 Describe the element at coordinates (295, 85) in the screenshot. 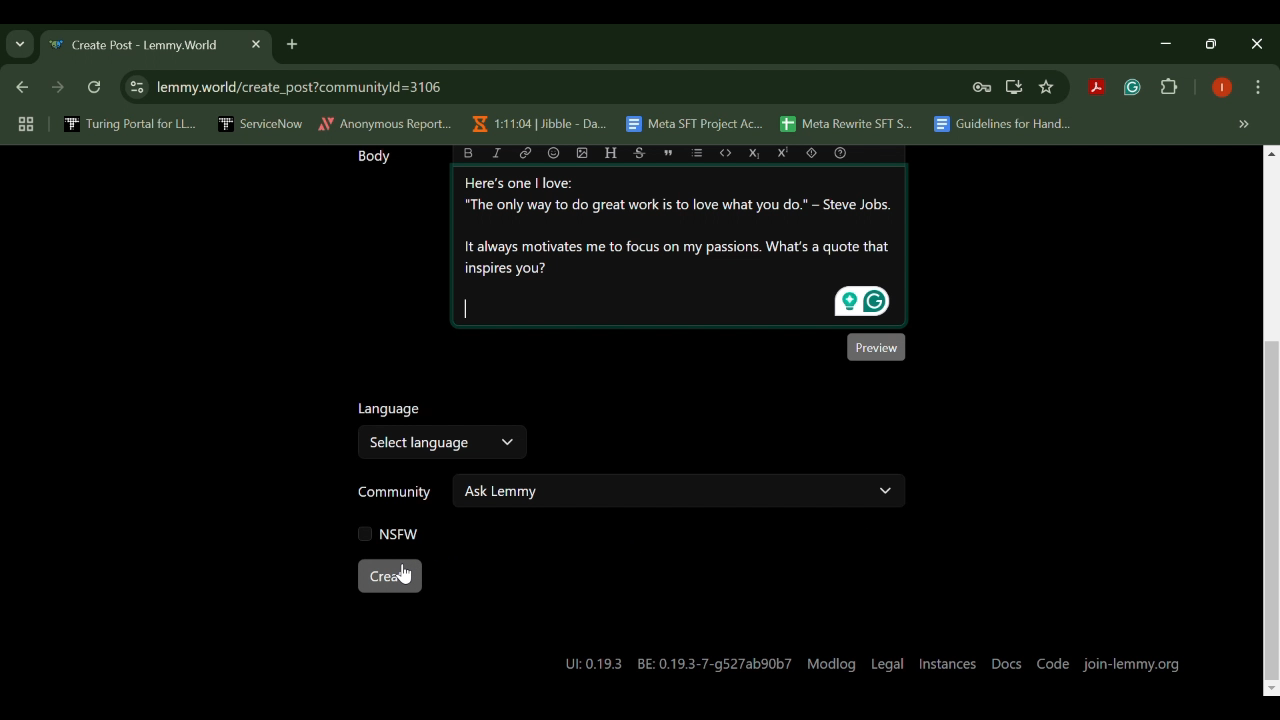

I see `lemmy.world/create_post?communityld=3106` at that location.